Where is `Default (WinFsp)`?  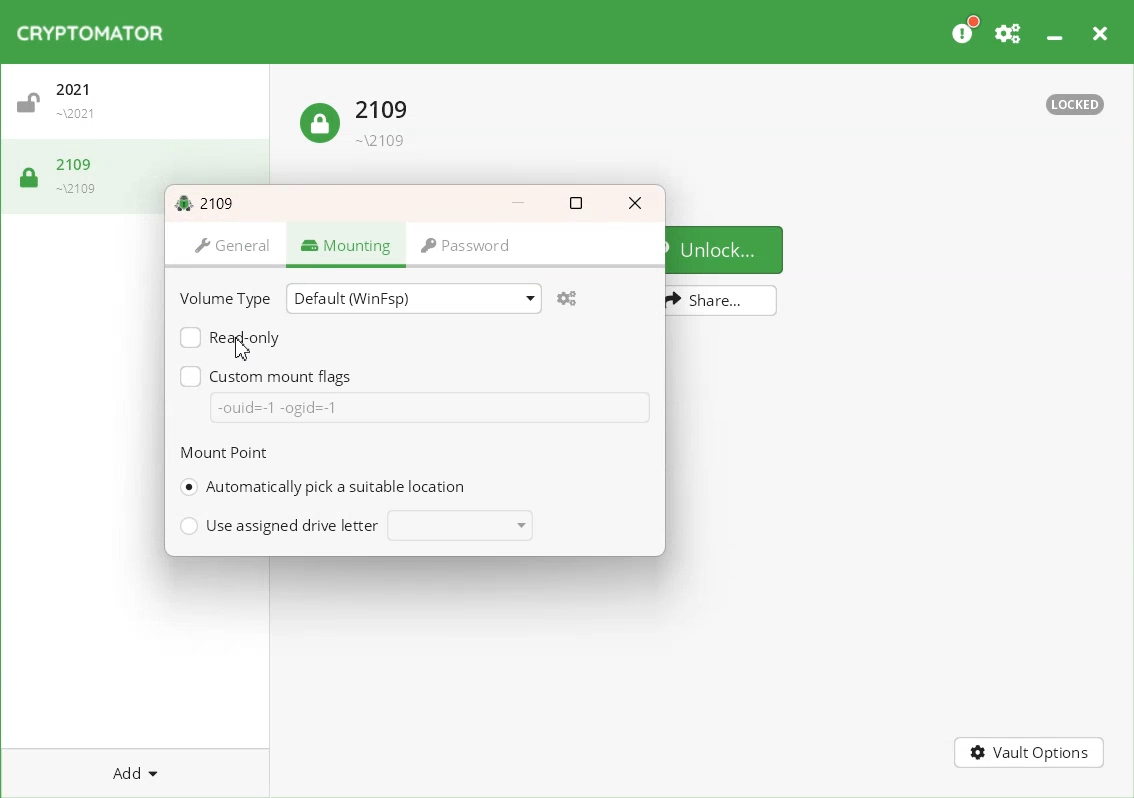
Default (WinFsp) is located at coordinates (413, 297).